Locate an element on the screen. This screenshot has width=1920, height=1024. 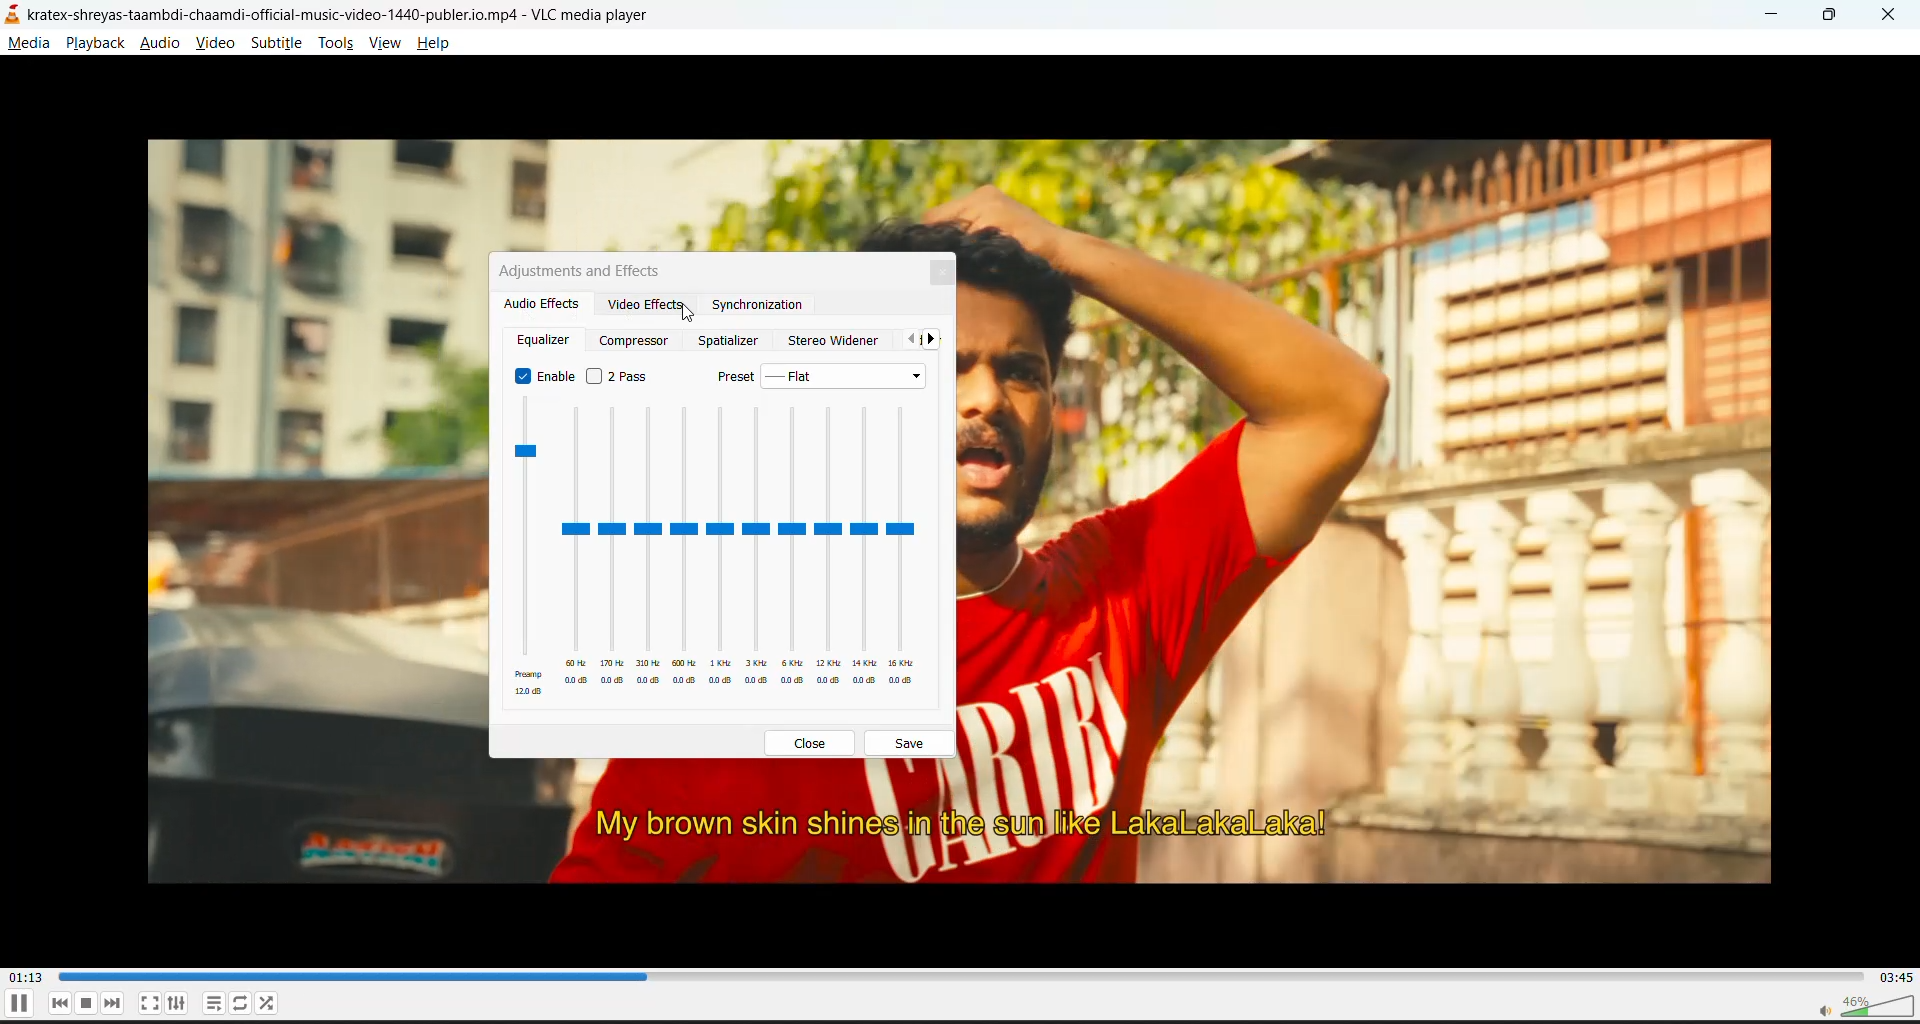
equalizer presets is located at coordinates (530, 551).